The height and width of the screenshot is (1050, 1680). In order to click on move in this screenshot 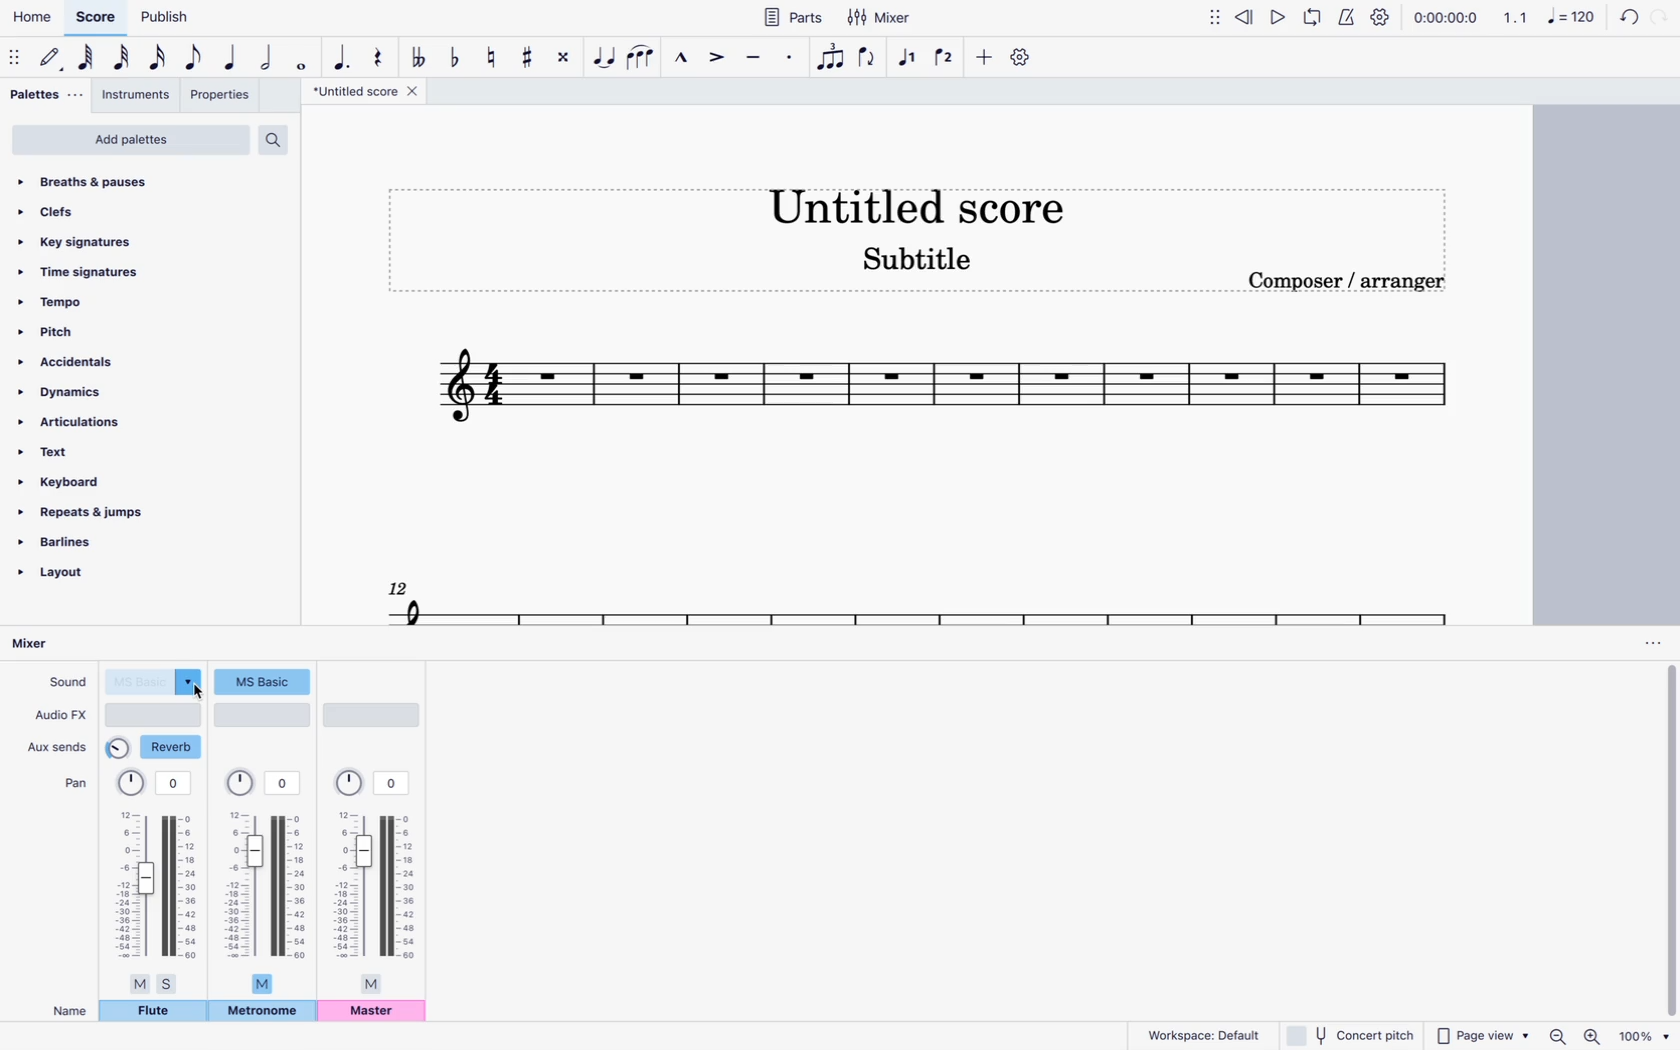, I will do `click(16, 56)`.